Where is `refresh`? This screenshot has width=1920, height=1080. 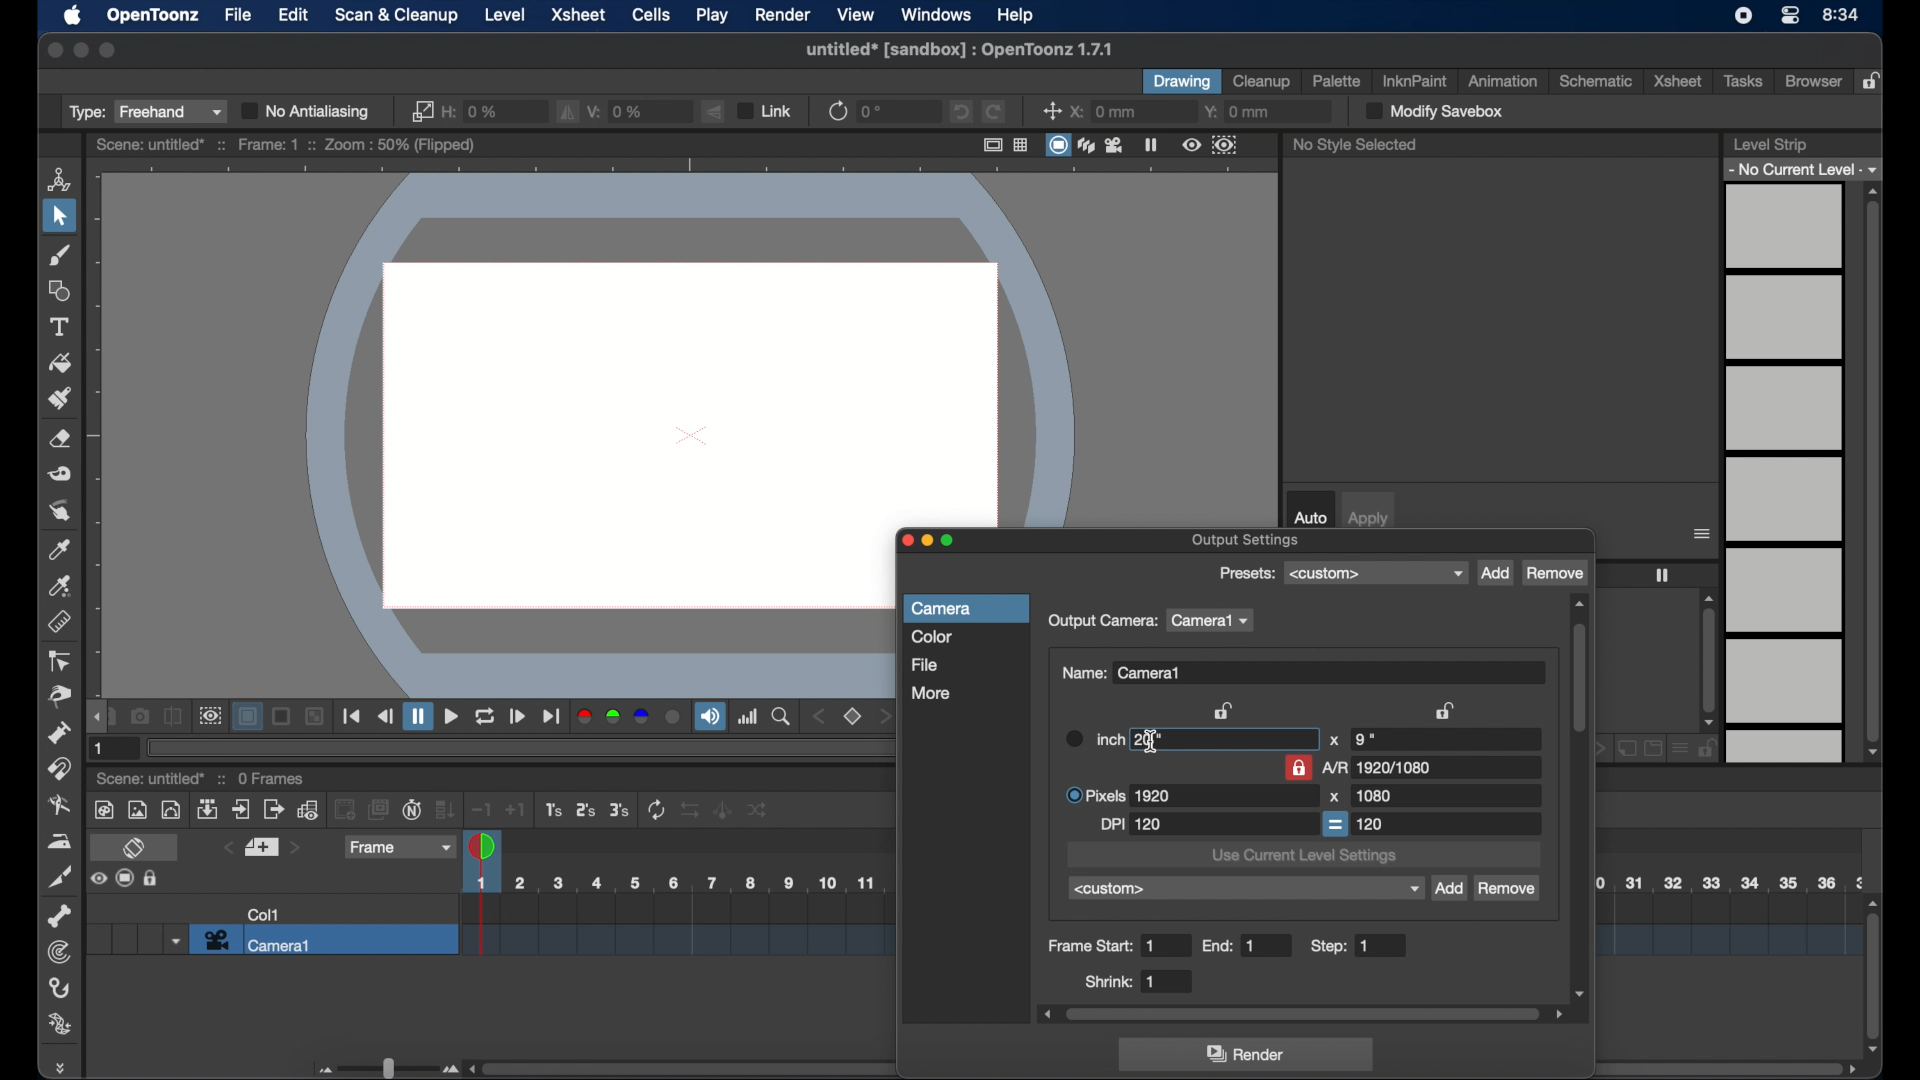
refresh is located at coordinates (836, 110).